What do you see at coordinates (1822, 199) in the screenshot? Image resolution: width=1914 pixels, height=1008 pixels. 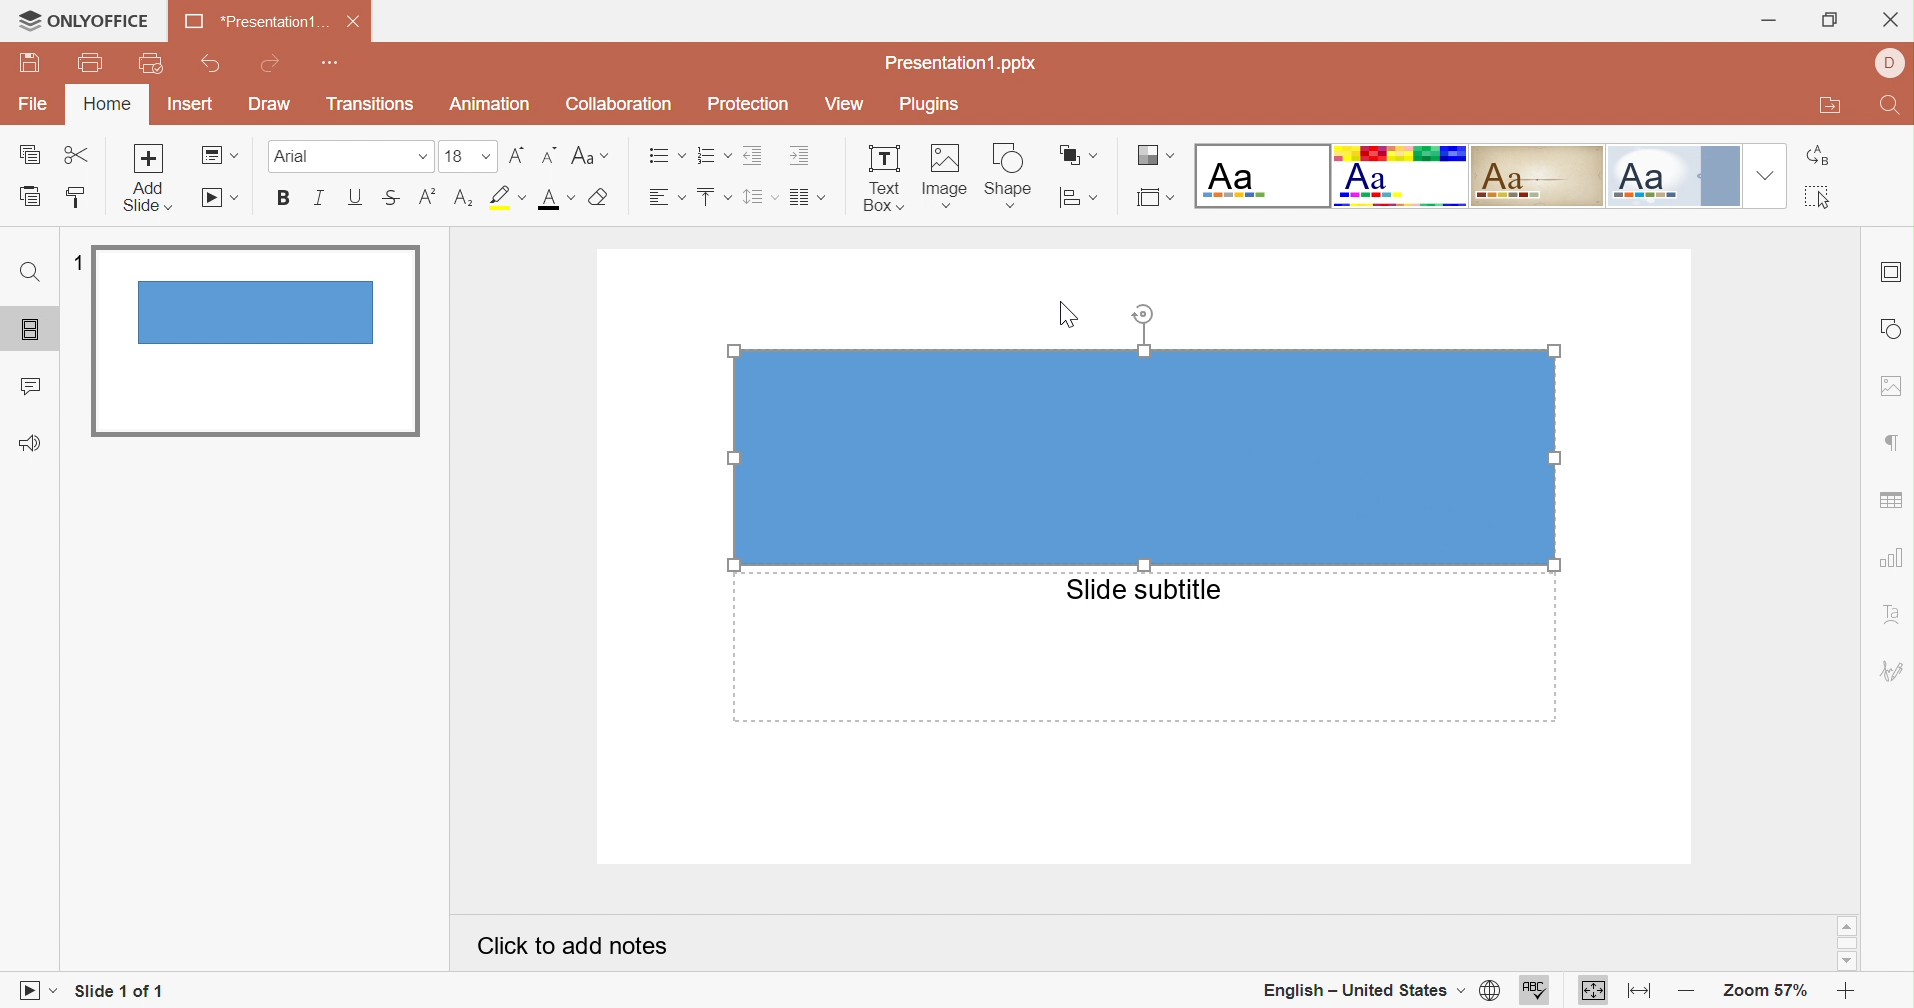 I see `Select all` at bounding box center [1822, 199].